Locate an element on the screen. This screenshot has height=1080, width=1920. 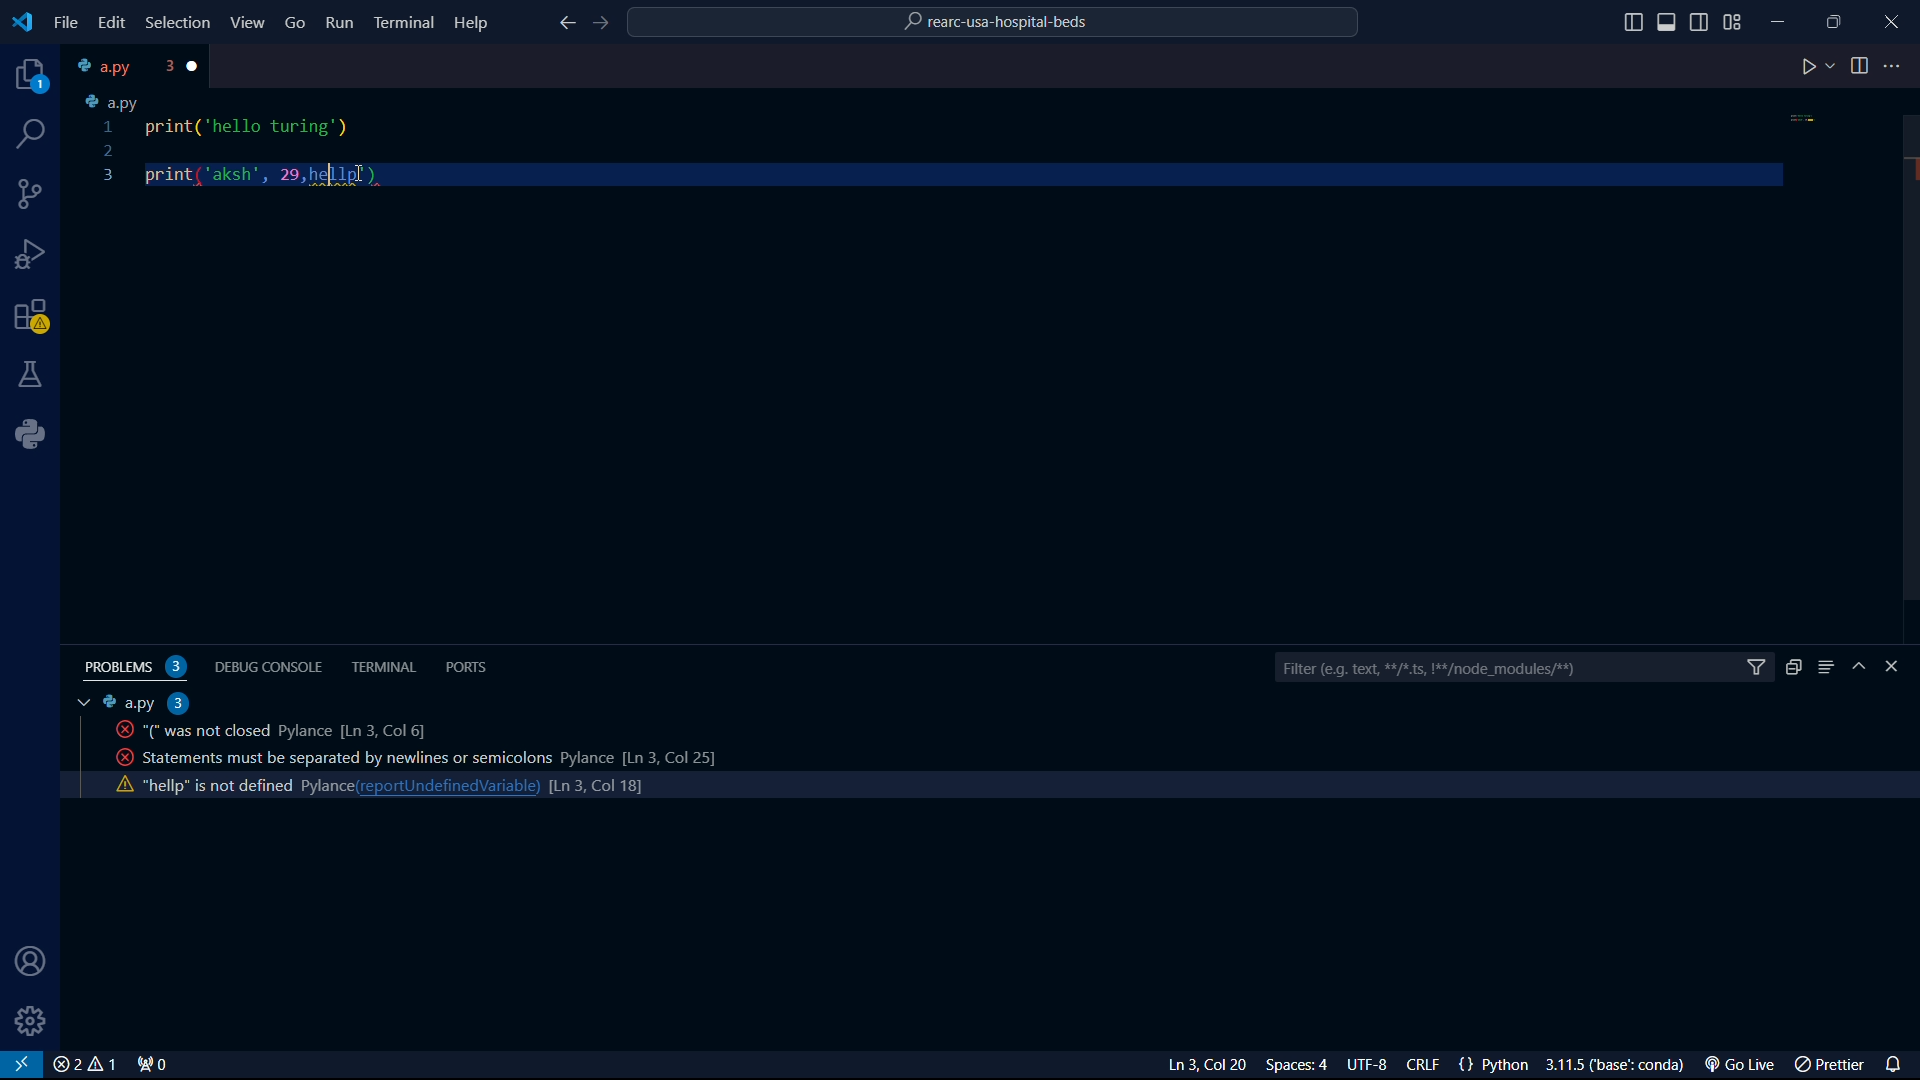
filter bar is located at coordinates (1523, 669).